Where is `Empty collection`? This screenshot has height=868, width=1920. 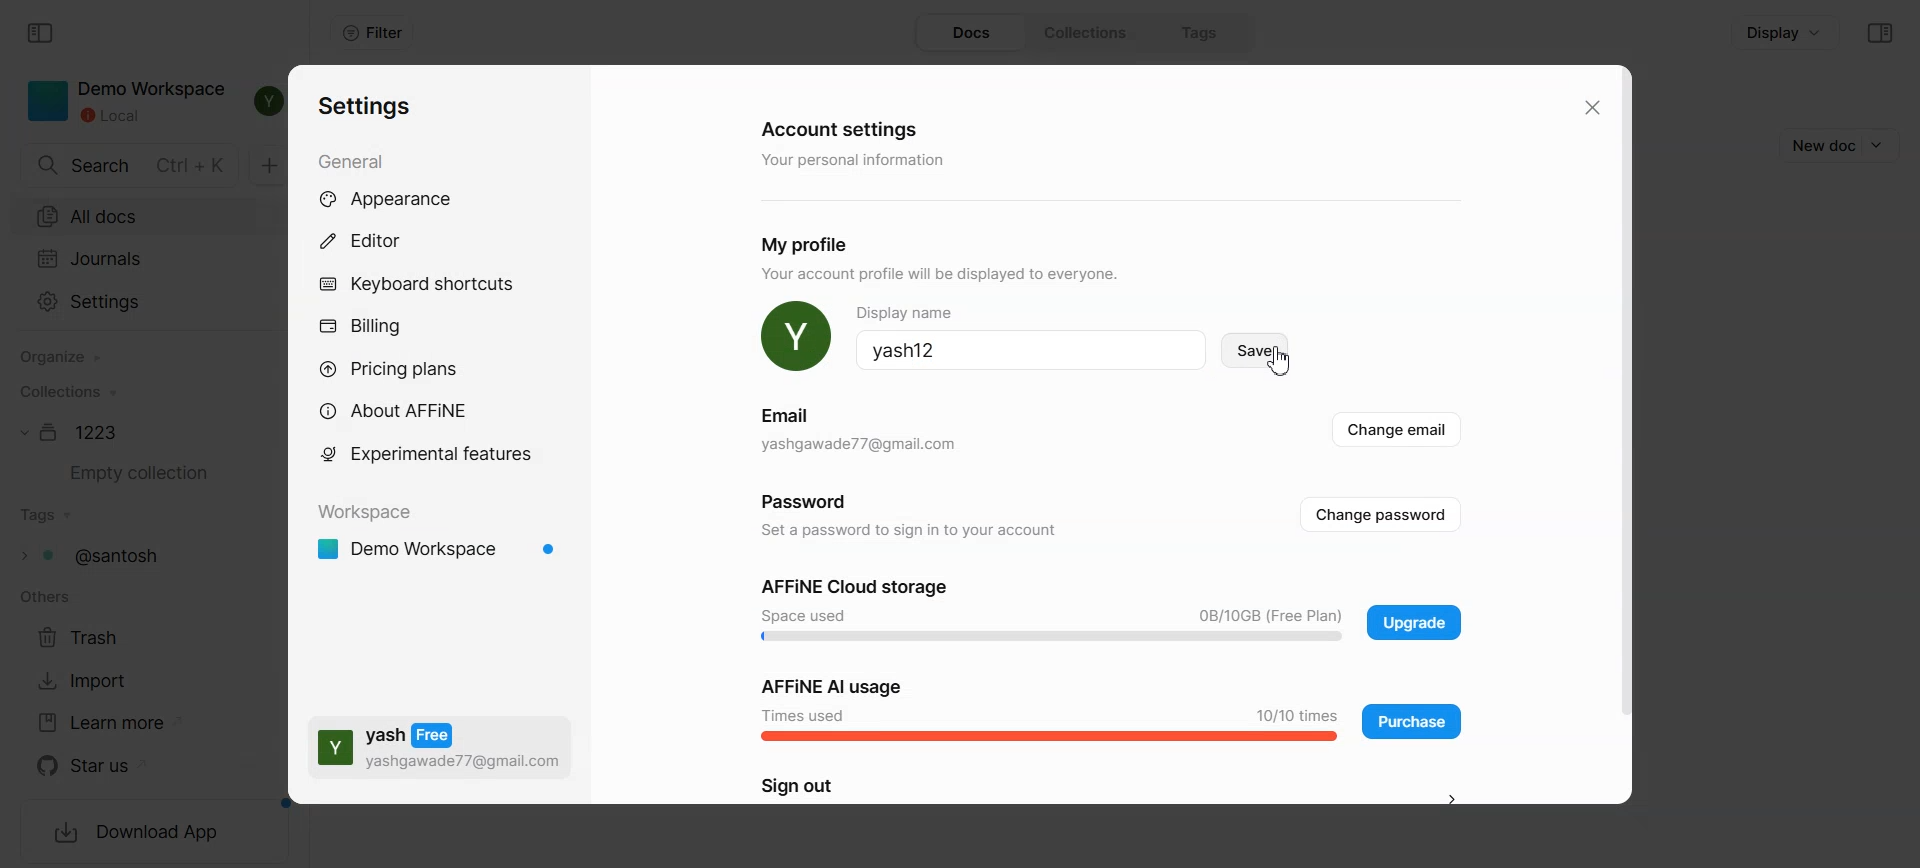 Empty collection is located at coordinates (133, 473).